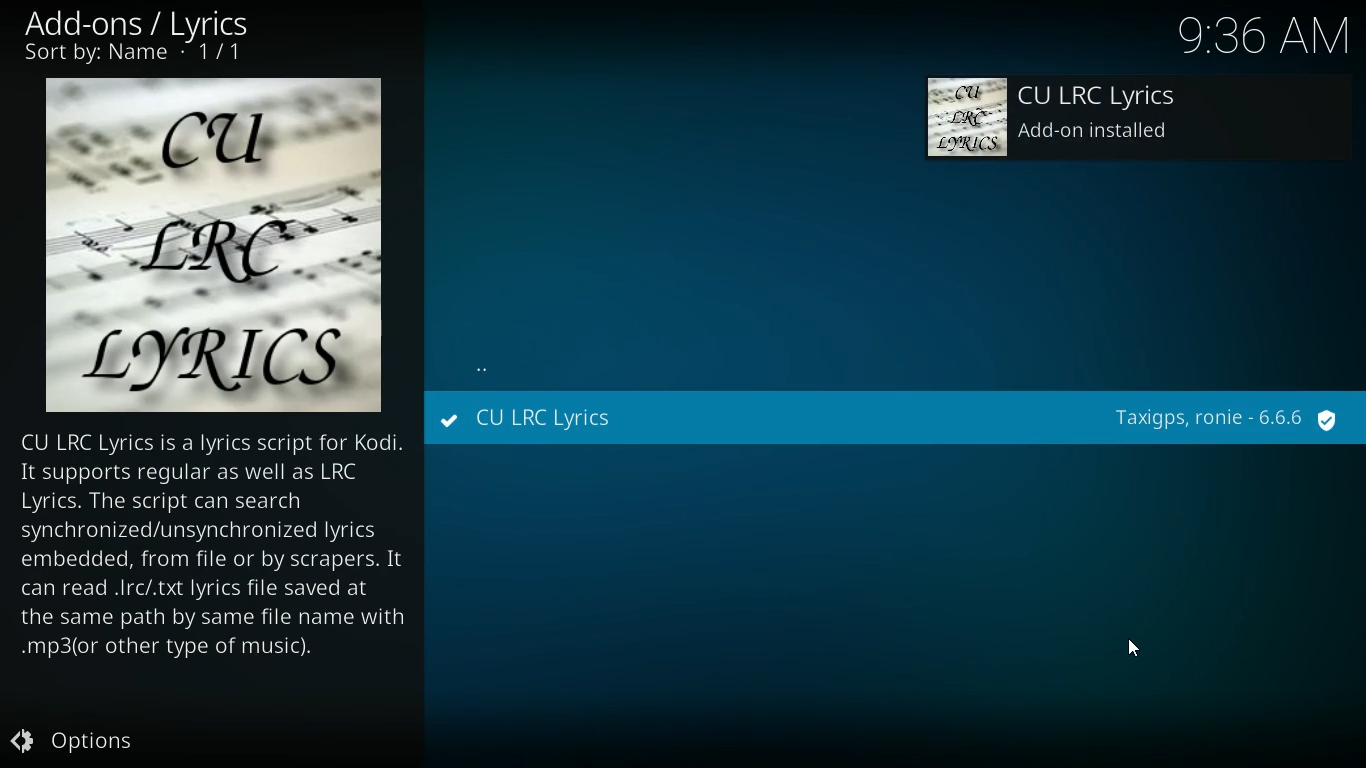 The height and width of the screenshot is (768, 1366). What do you see at coordinates (214, 547) in the screenshot?
I see `lyrics description` at bounding box center [214, 547].